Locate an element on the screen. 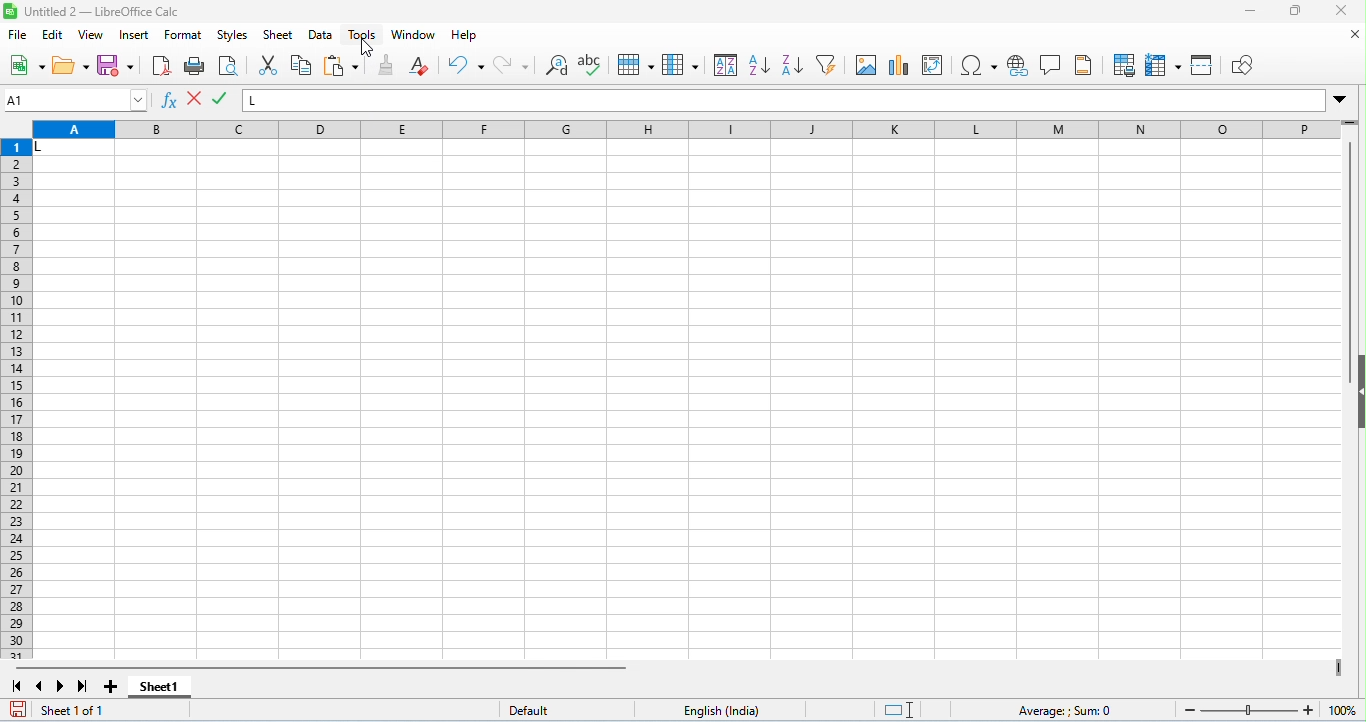 The height and width of the screenshot is (722, 1366). insert / add pivot table is located at coordinates (932, 65).